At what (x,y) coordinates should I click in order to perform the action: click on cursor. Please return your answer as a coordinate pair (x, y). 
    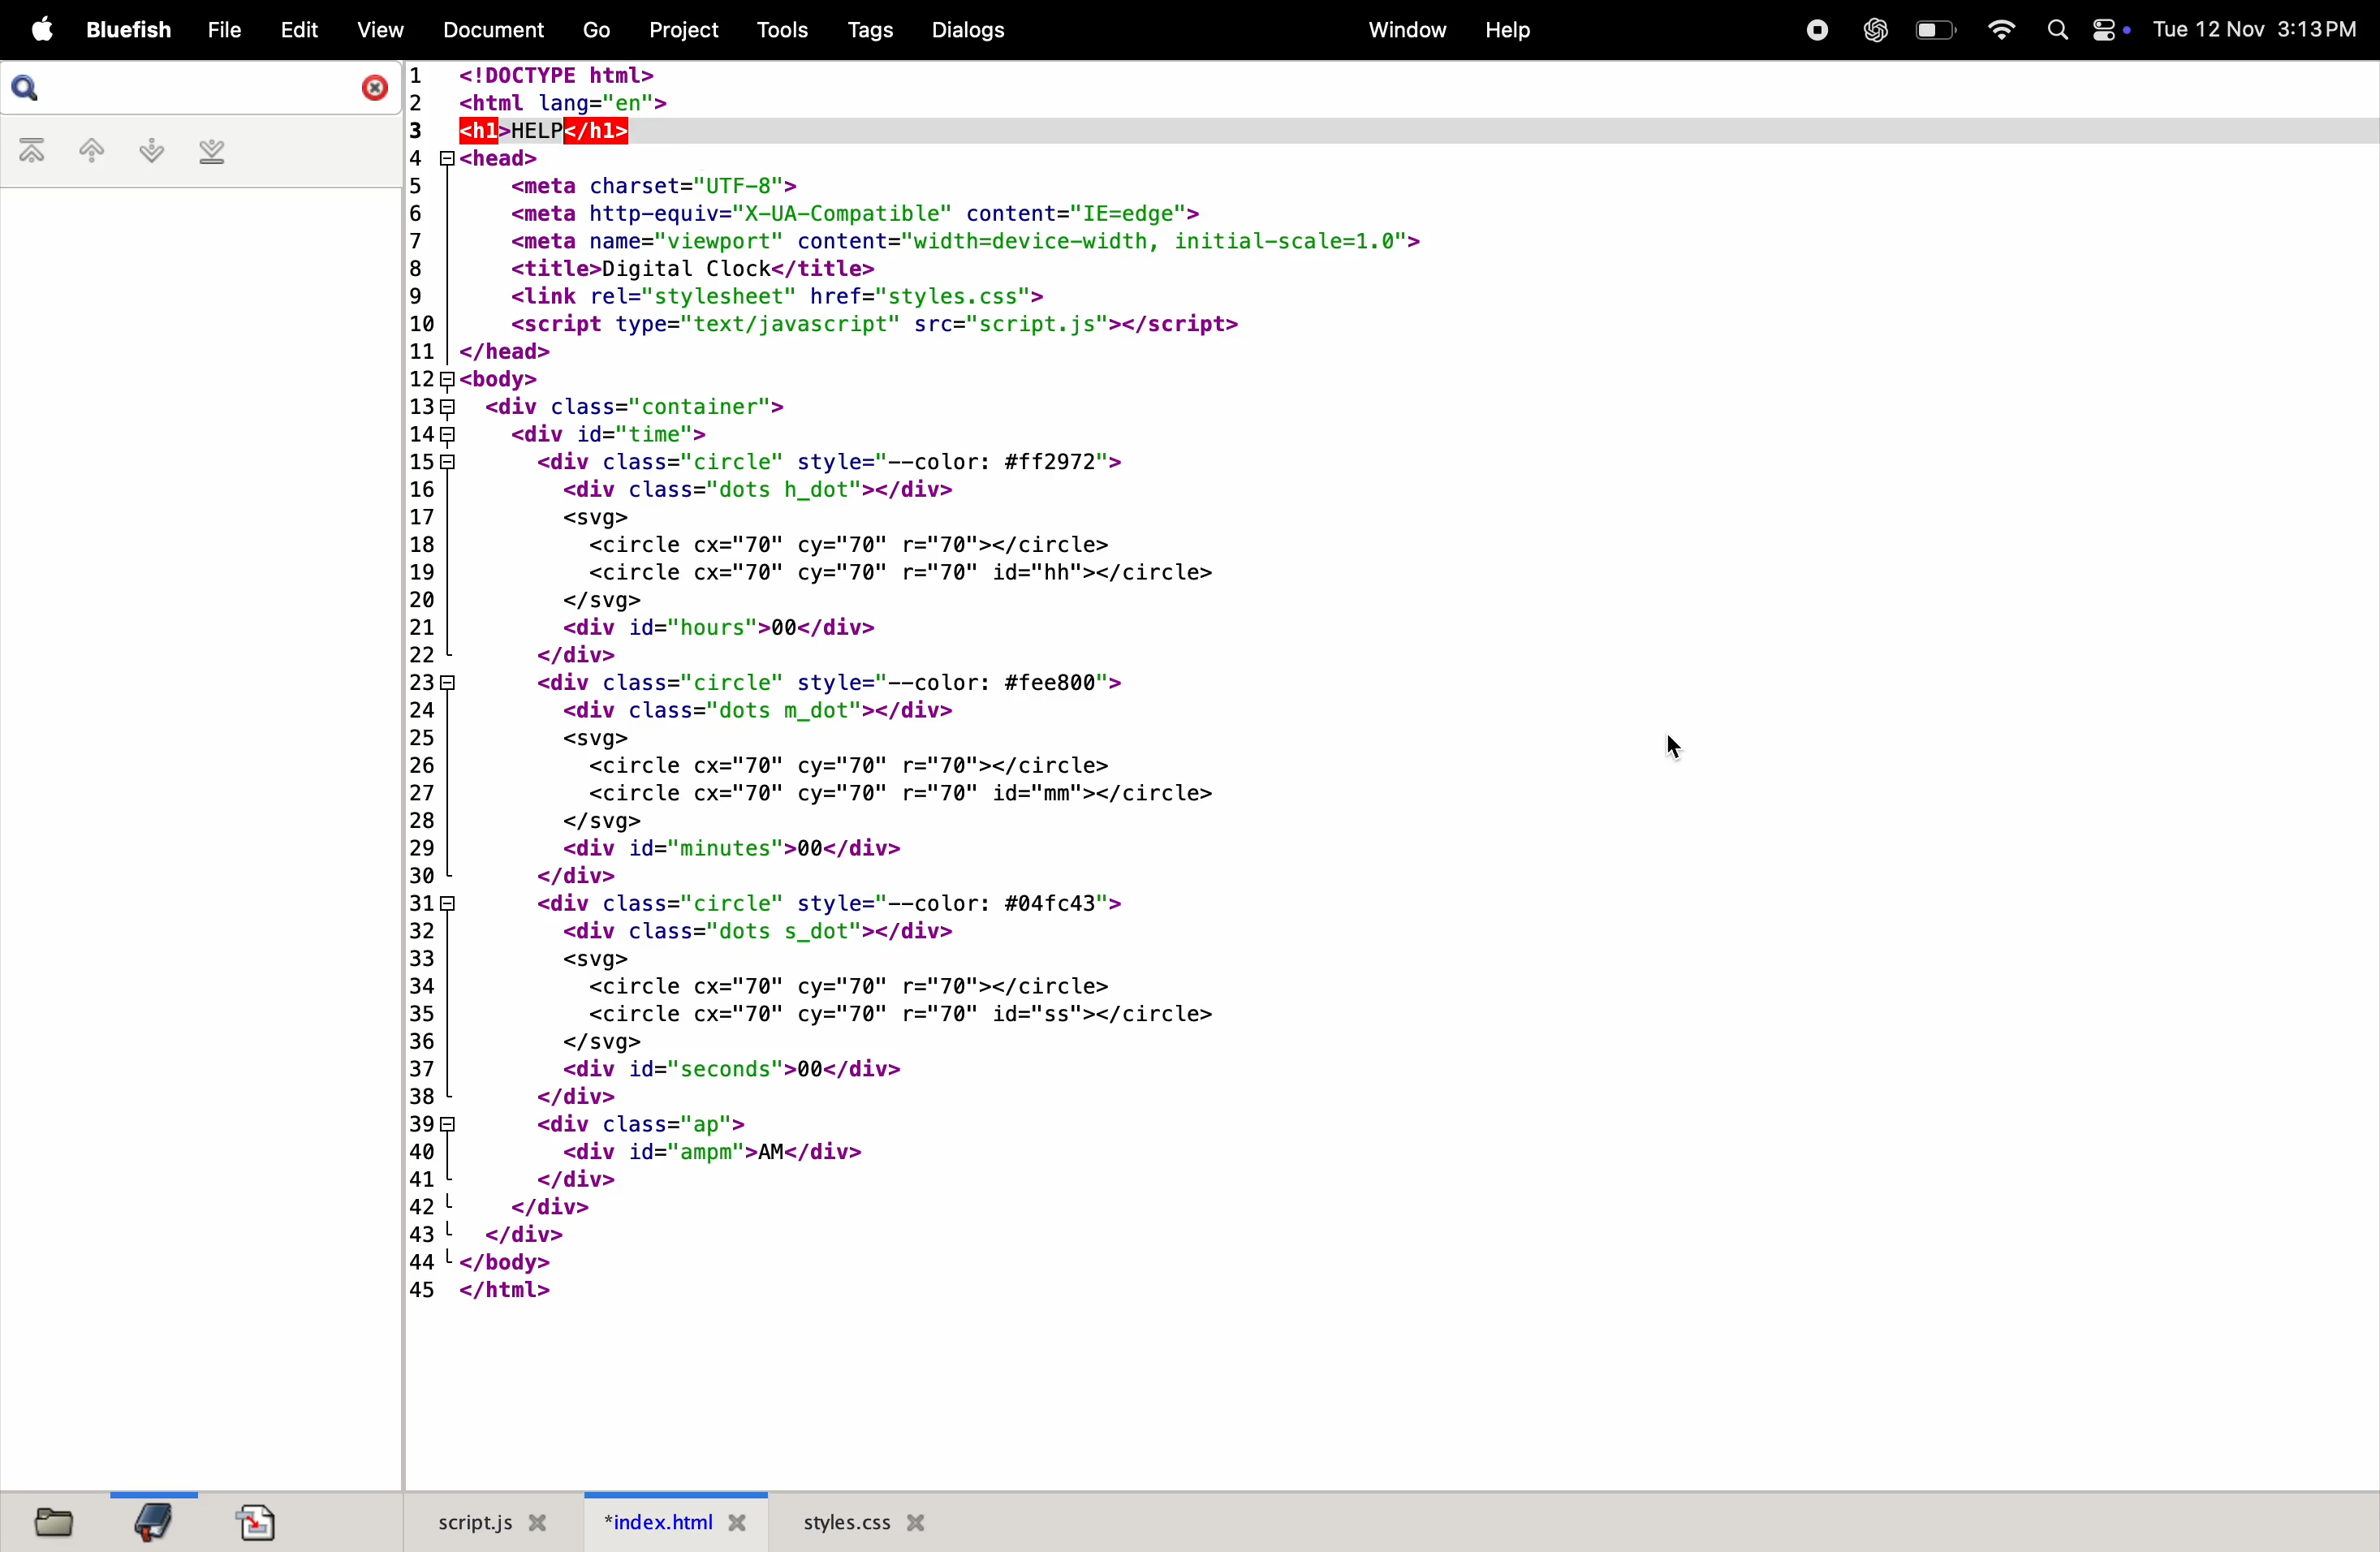
    Looking at the image, I should click on (1669, 754).